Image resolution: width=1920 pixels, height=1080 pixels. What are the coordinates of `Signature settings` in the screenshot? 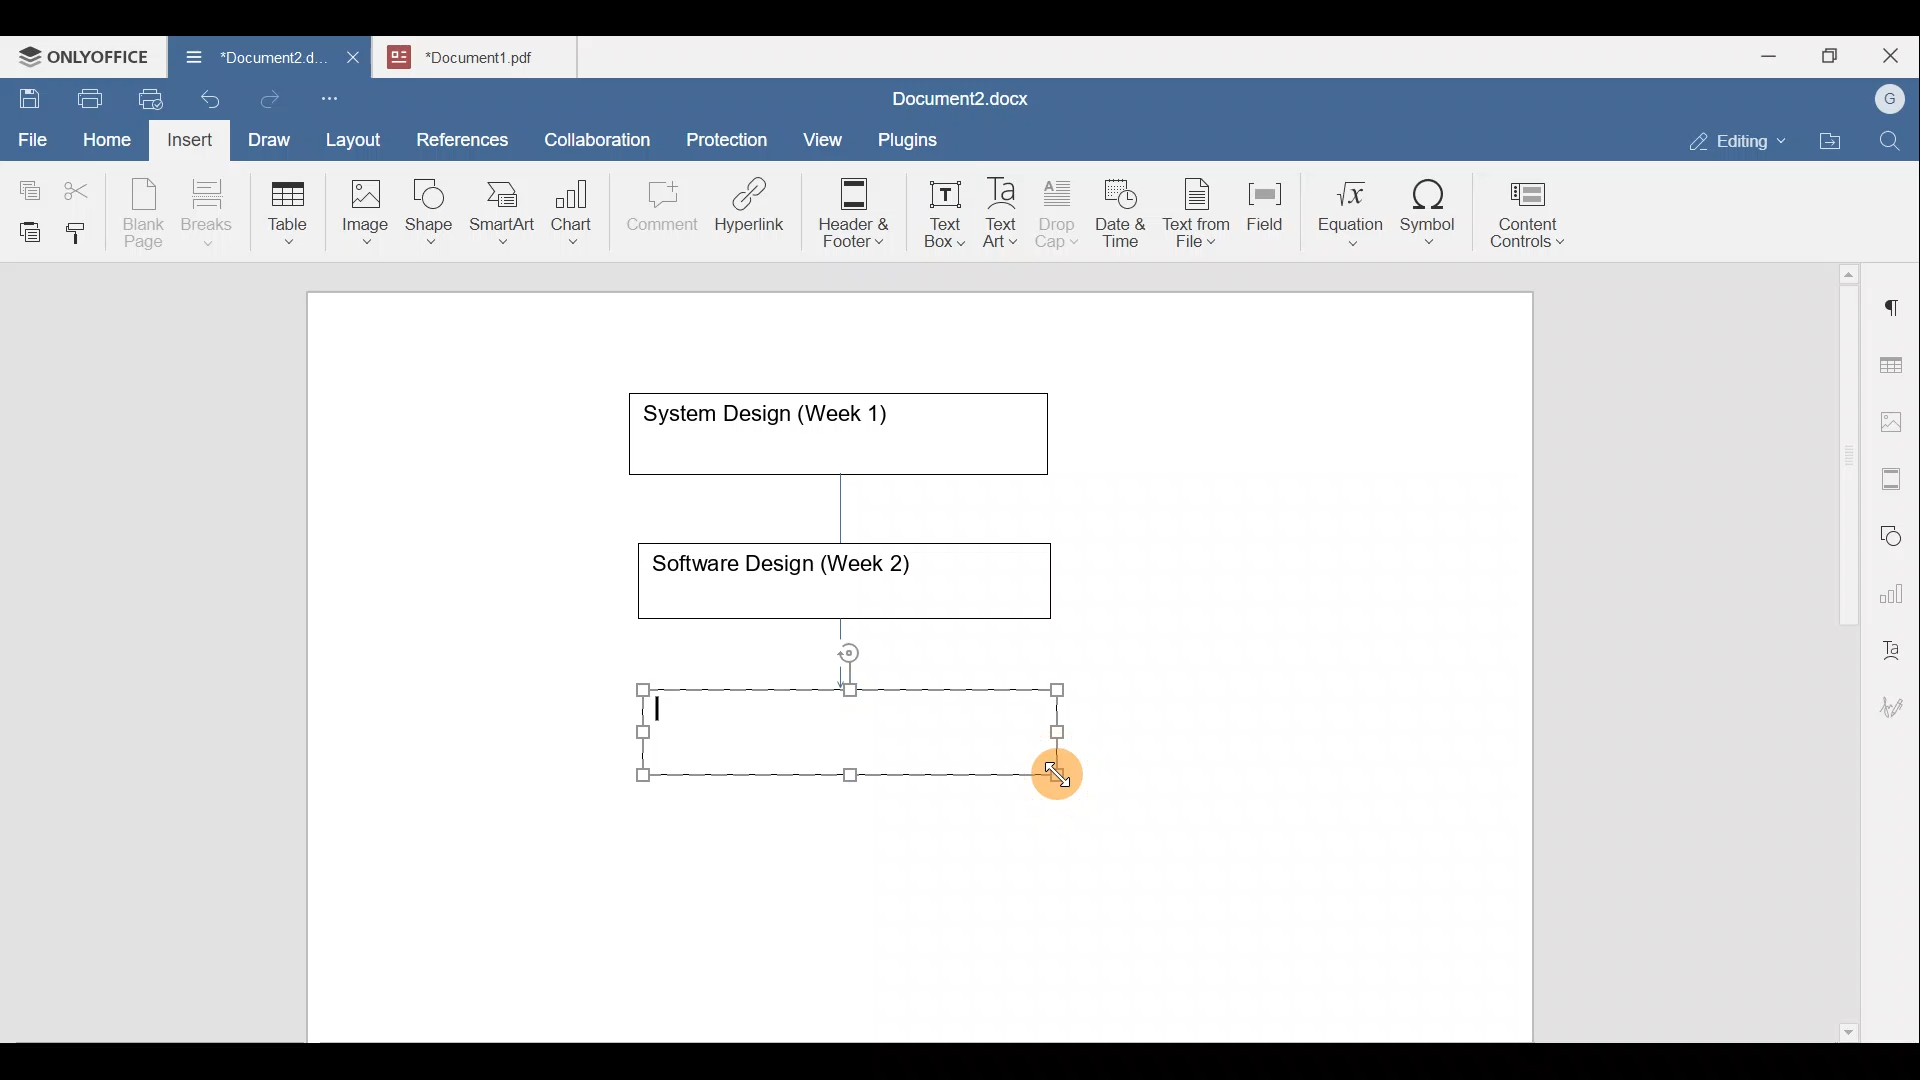 It's located at (1897, 700).